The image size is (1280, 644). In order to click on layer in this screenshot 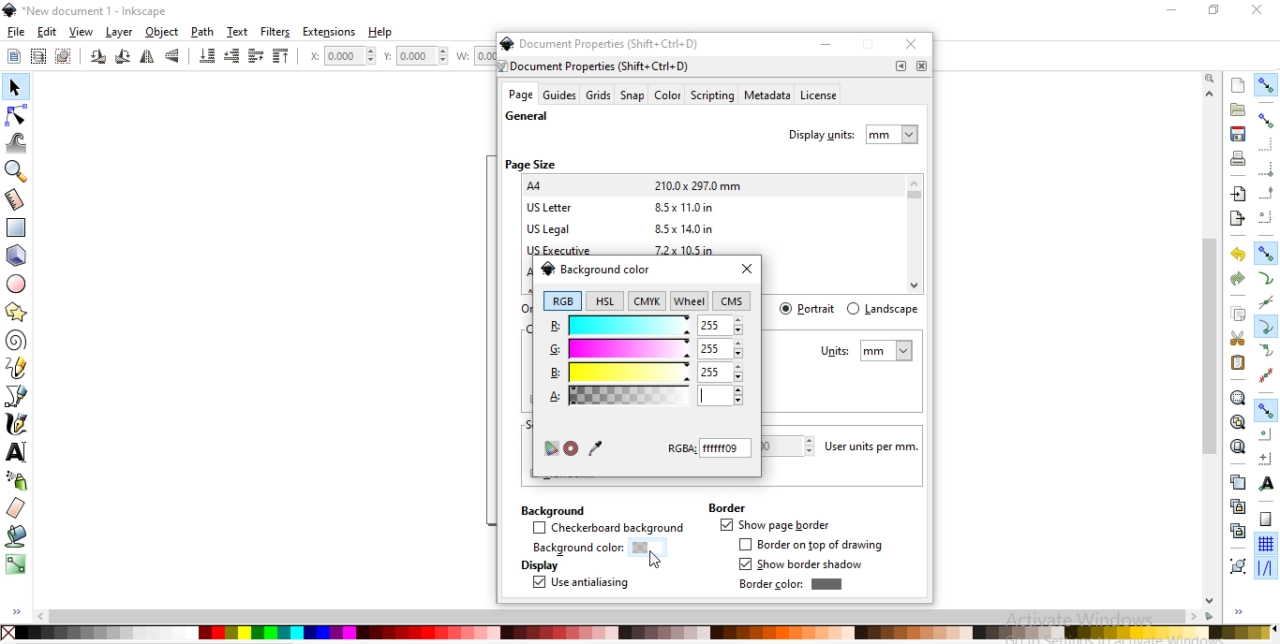, I will do `click(120, 33)`.